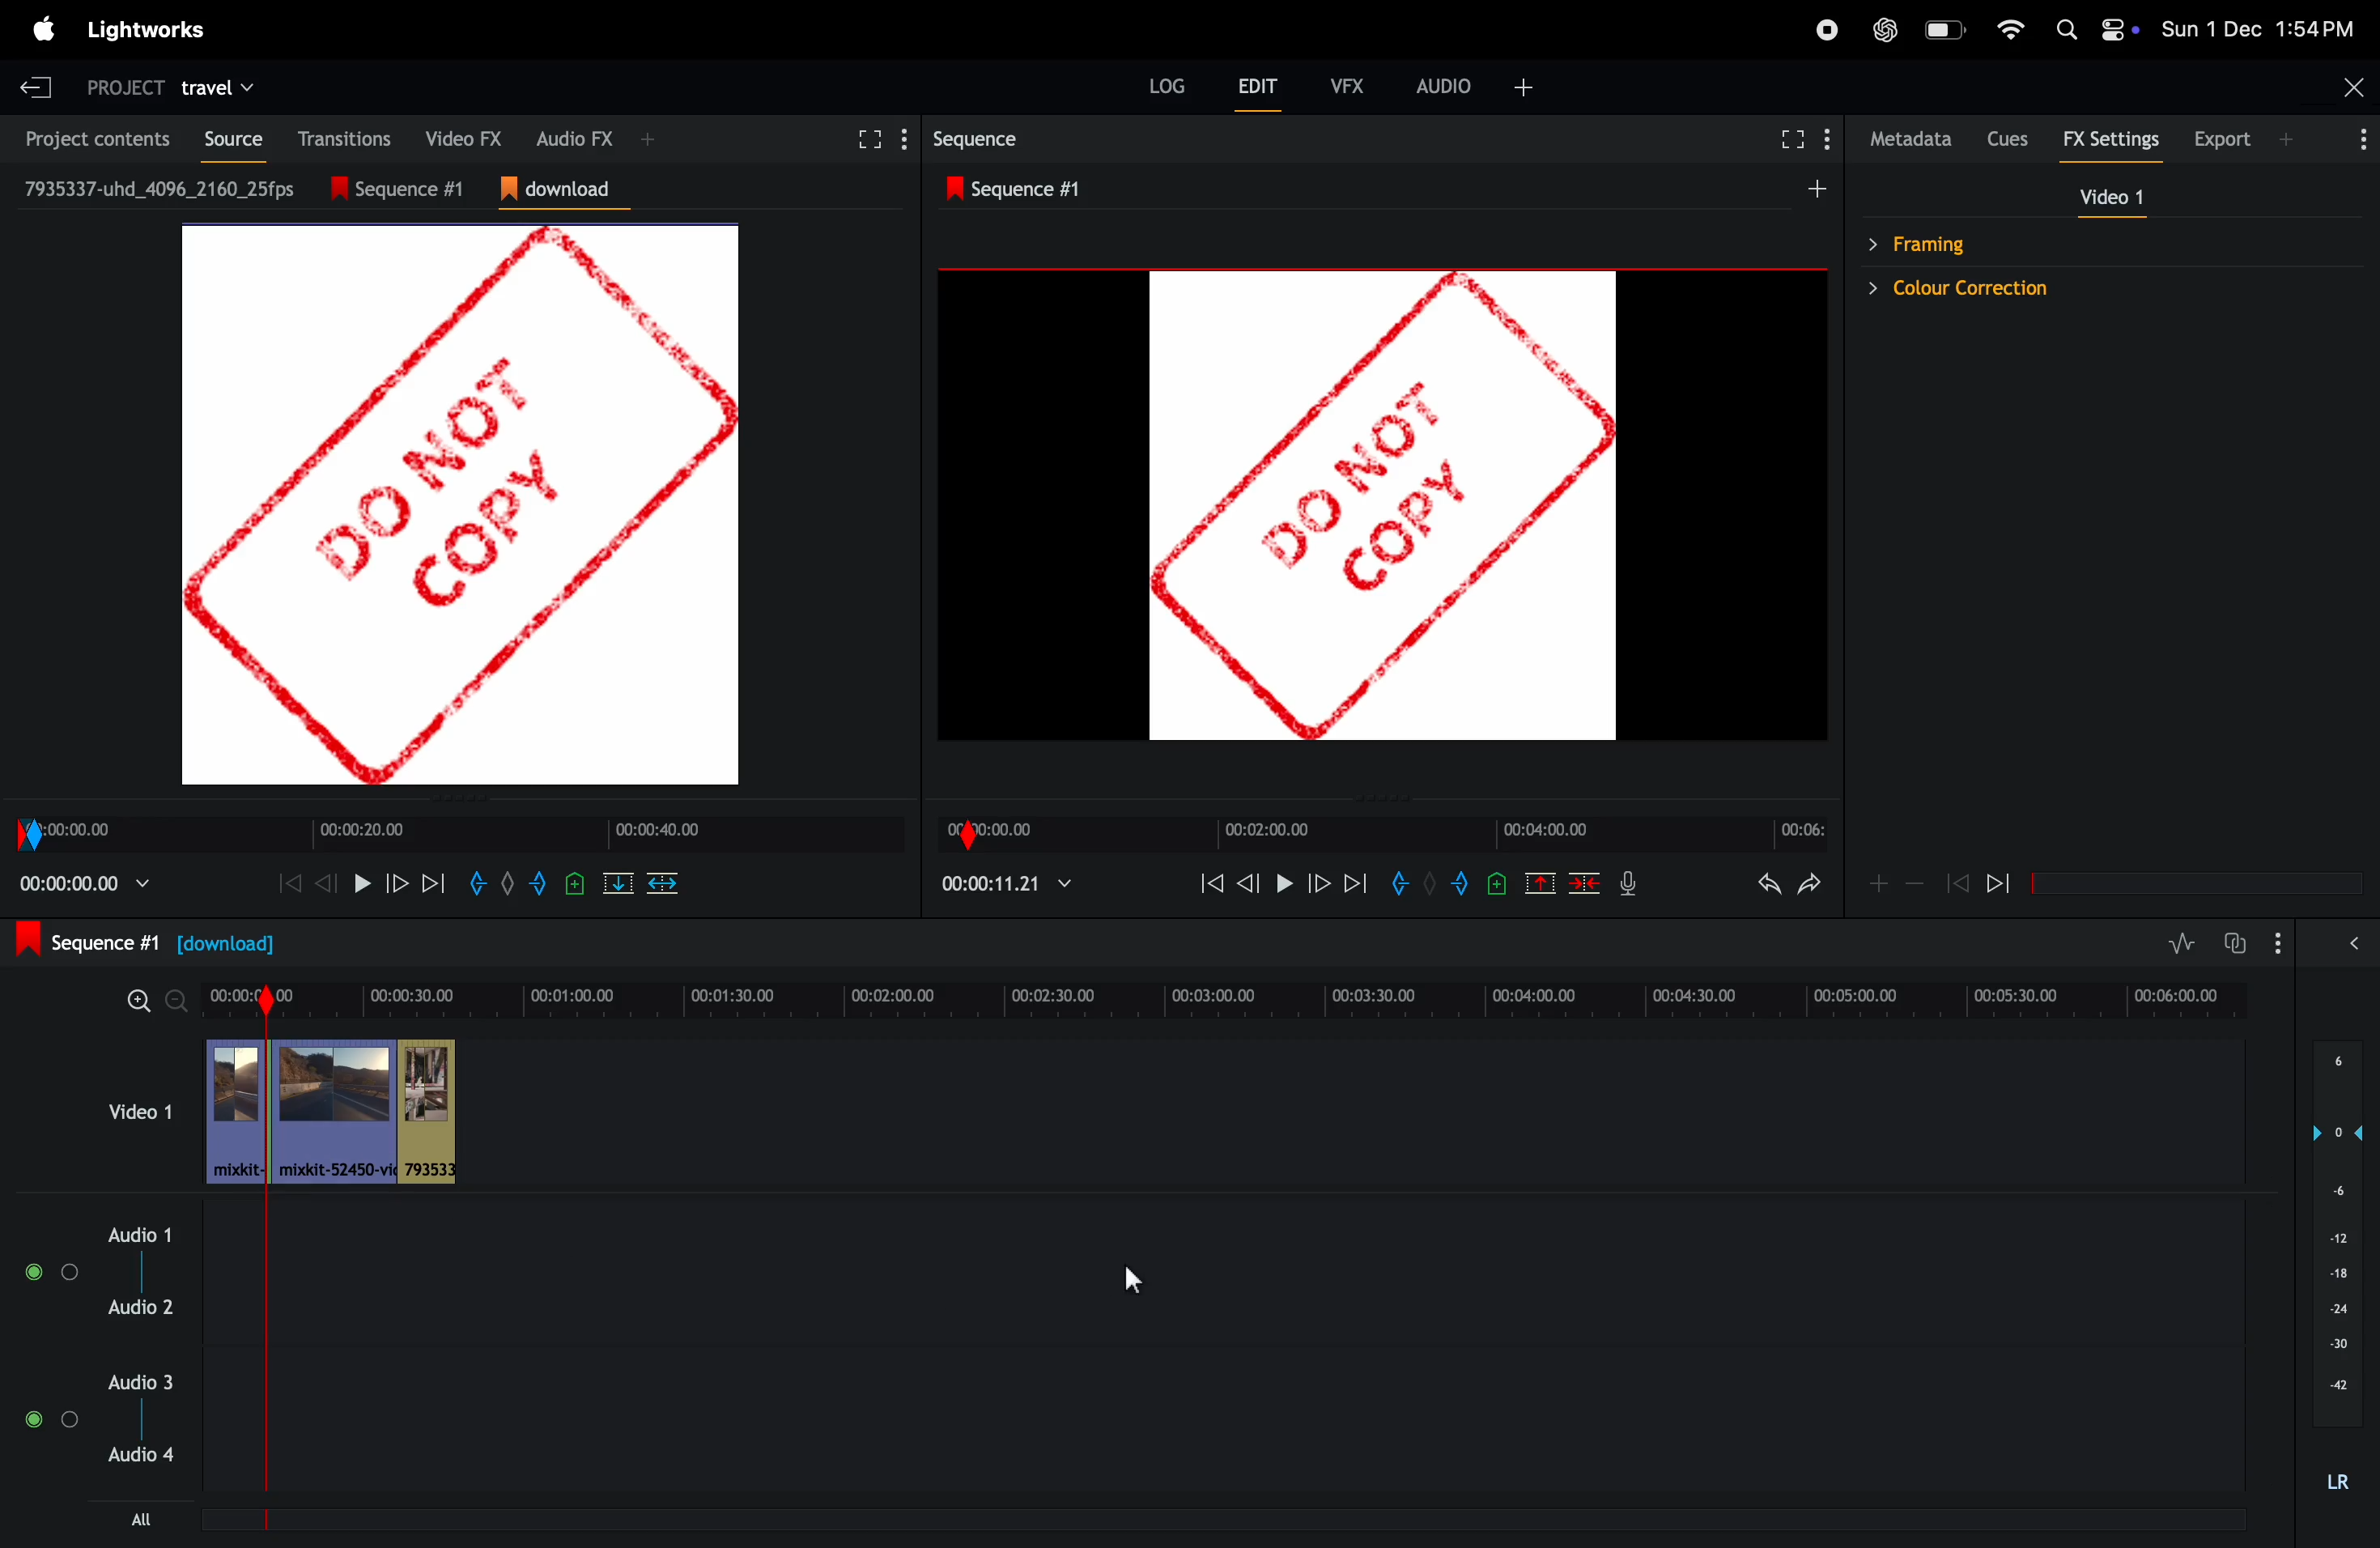 The image size is (2380, 1548). What do you see at coordinates (1463, 883) in the screenshot?
I see `add out` at bounding box center [1463, 883].